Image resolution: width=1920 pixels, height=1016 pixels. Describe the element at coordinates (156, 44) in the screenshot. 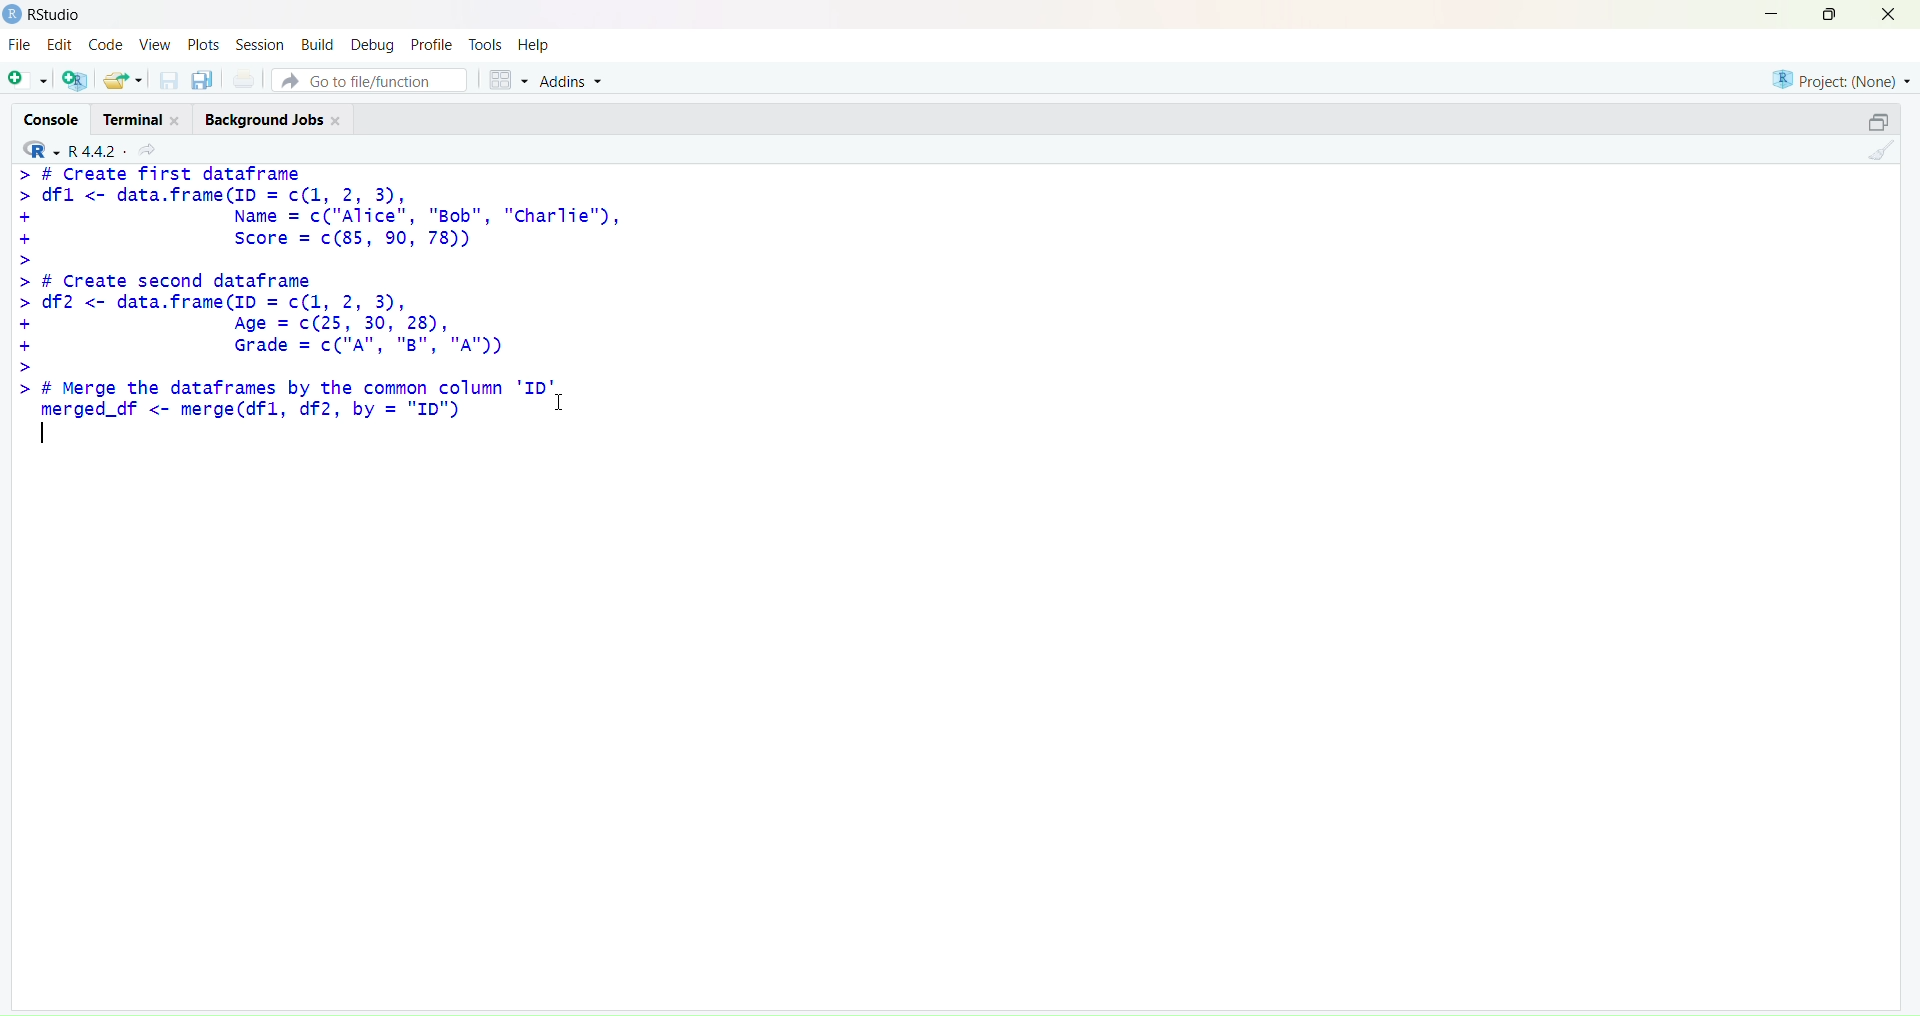

I see `View` at that location.